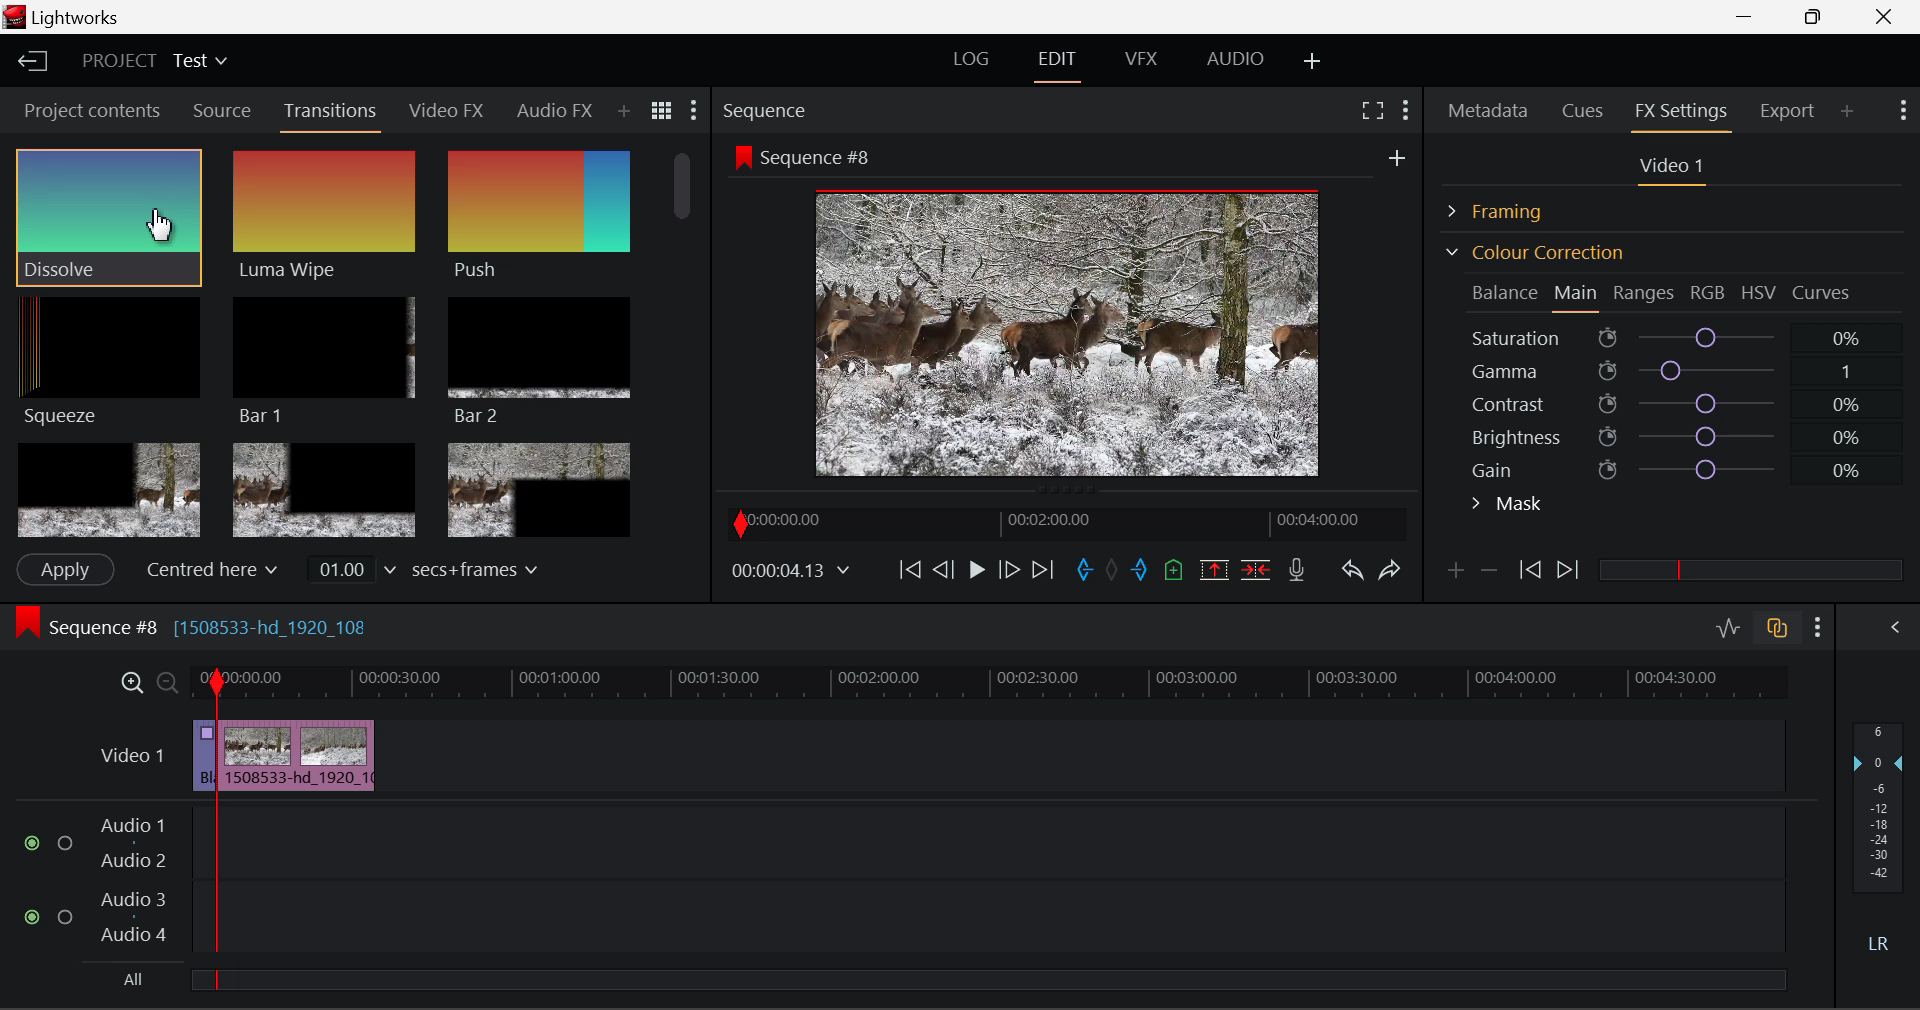  I want to click on Framing Section, so click(1511, 208).